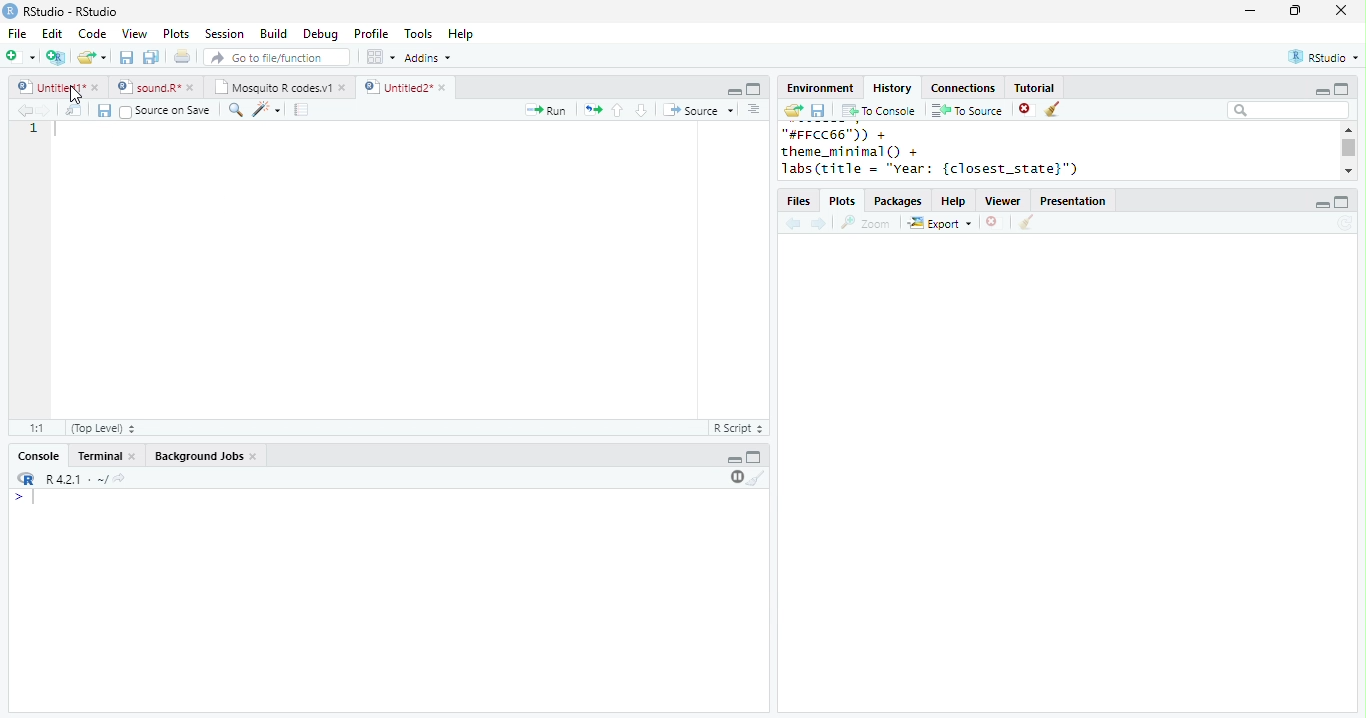  I want to click on print, so click(183, 56).